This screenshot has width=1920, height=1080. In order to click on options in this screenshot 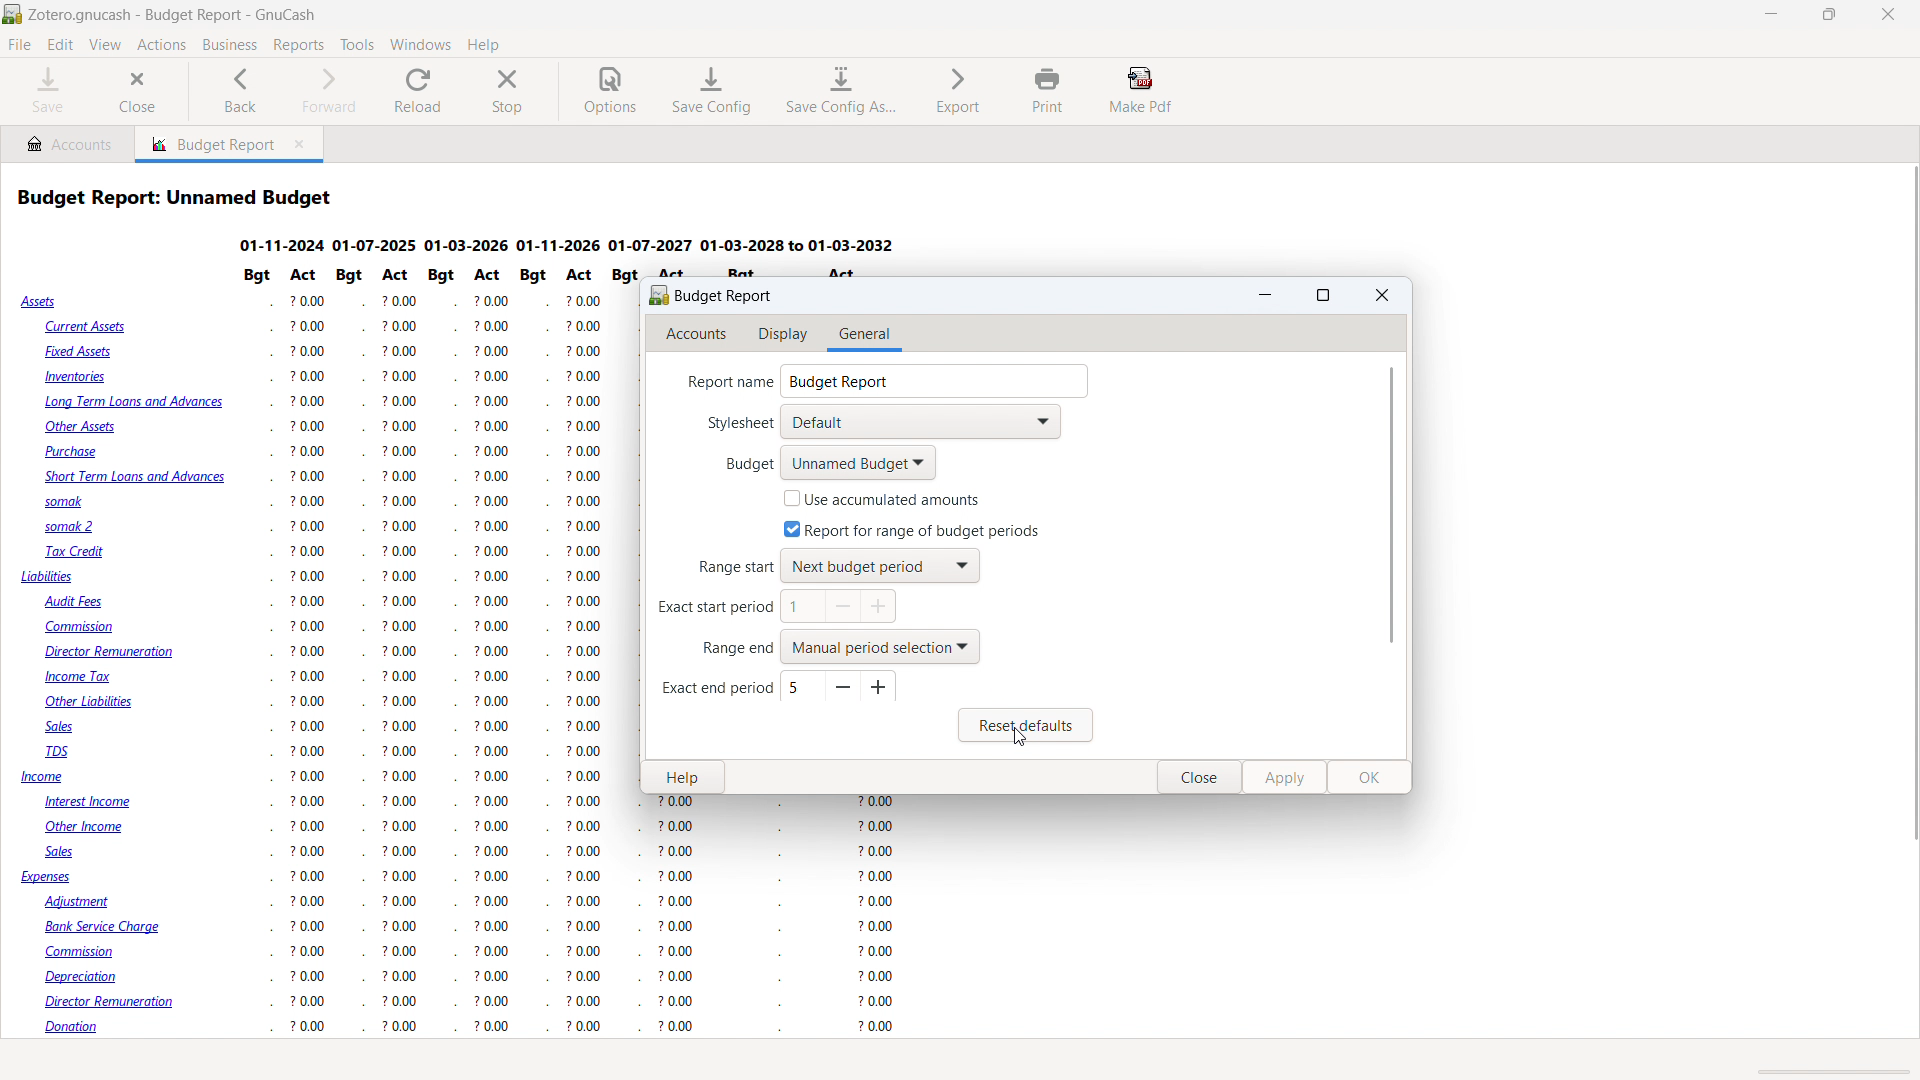, I will do `click(610, 92)`.